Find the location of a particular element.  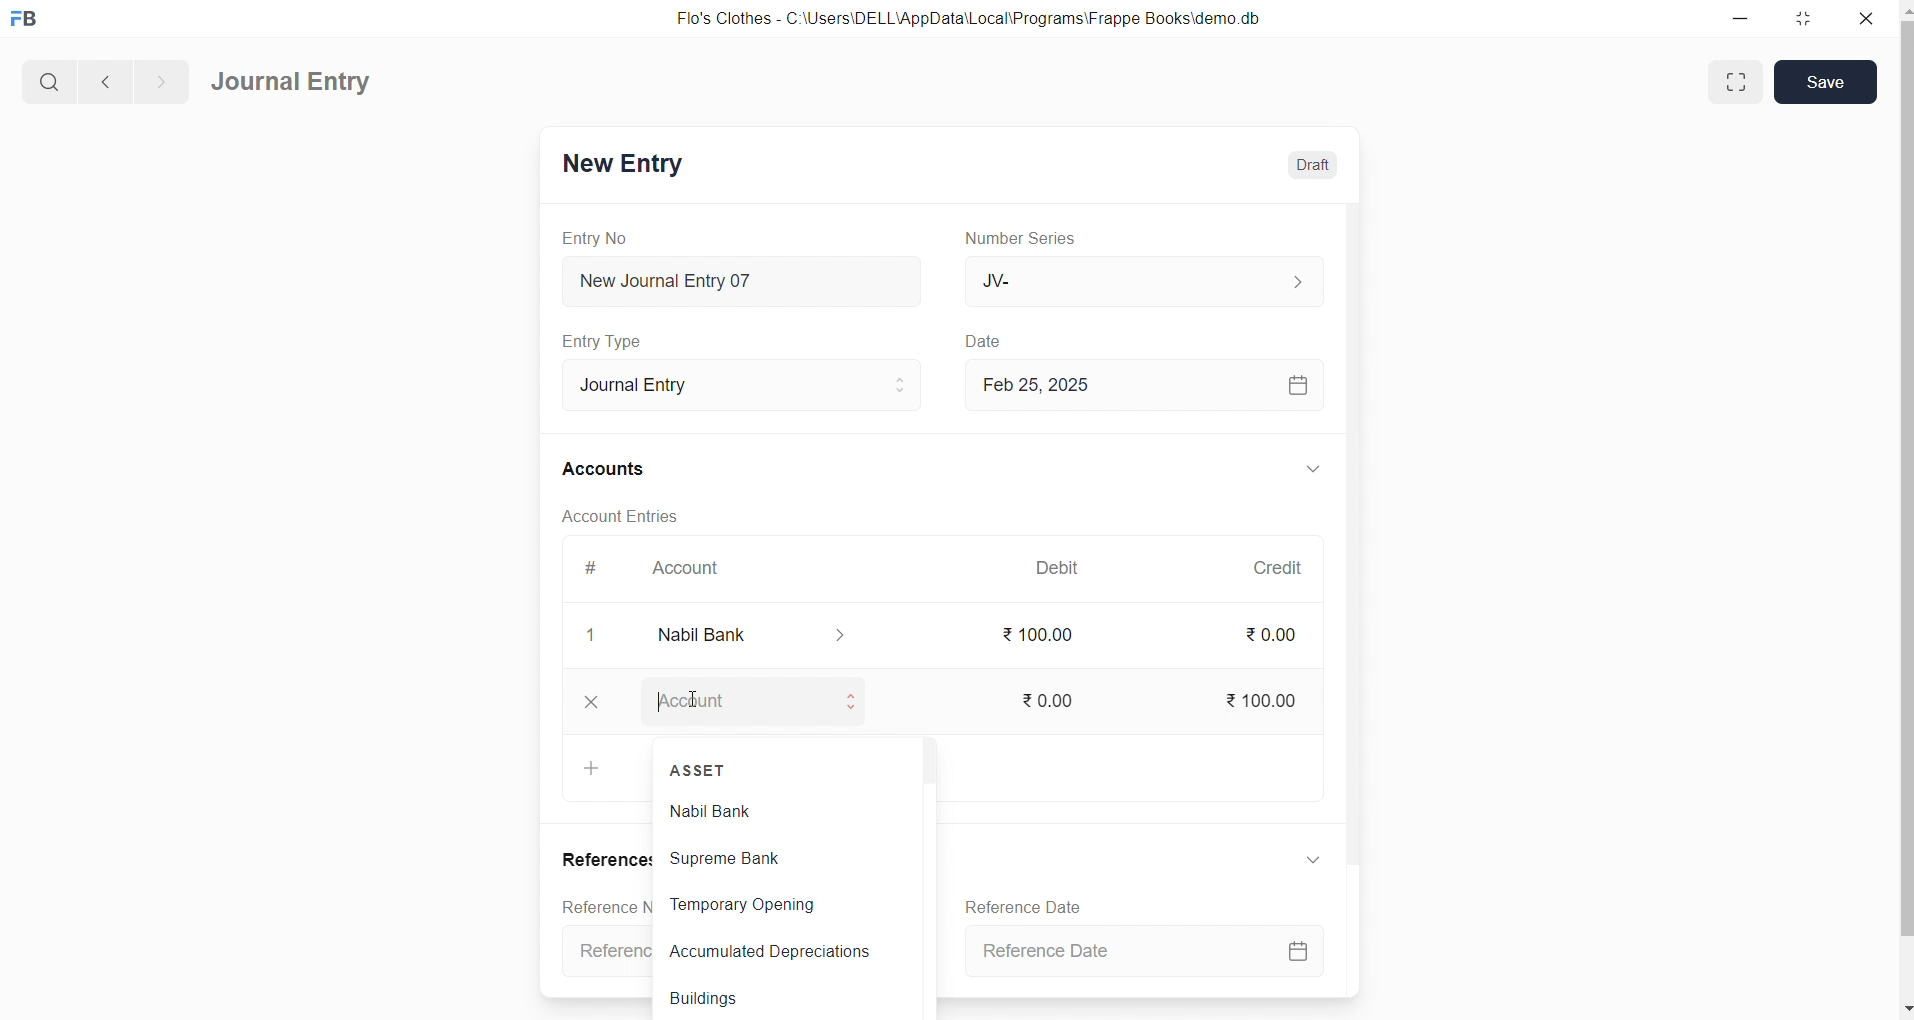

Save is located at coordinates (1825, 82).